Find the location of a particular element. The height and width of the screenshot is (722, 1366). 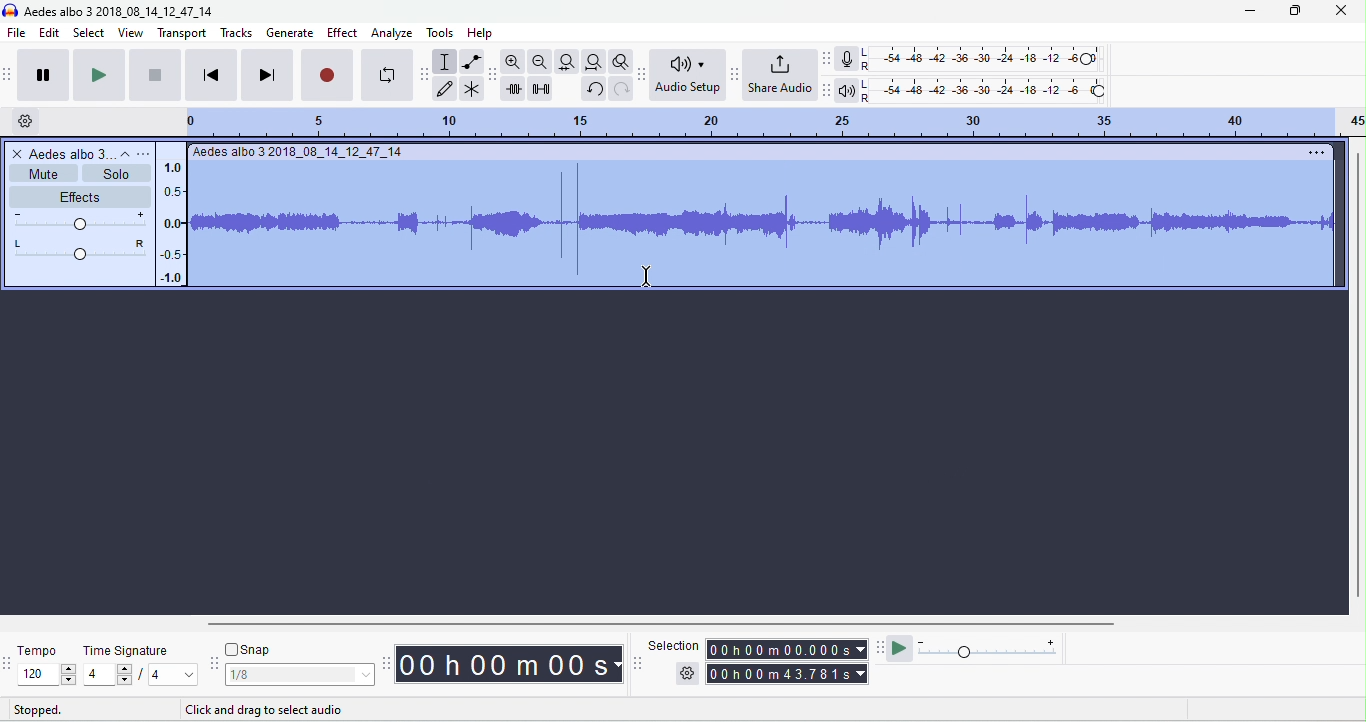

vertical scrollbar is located at coordinates (1357, 378).